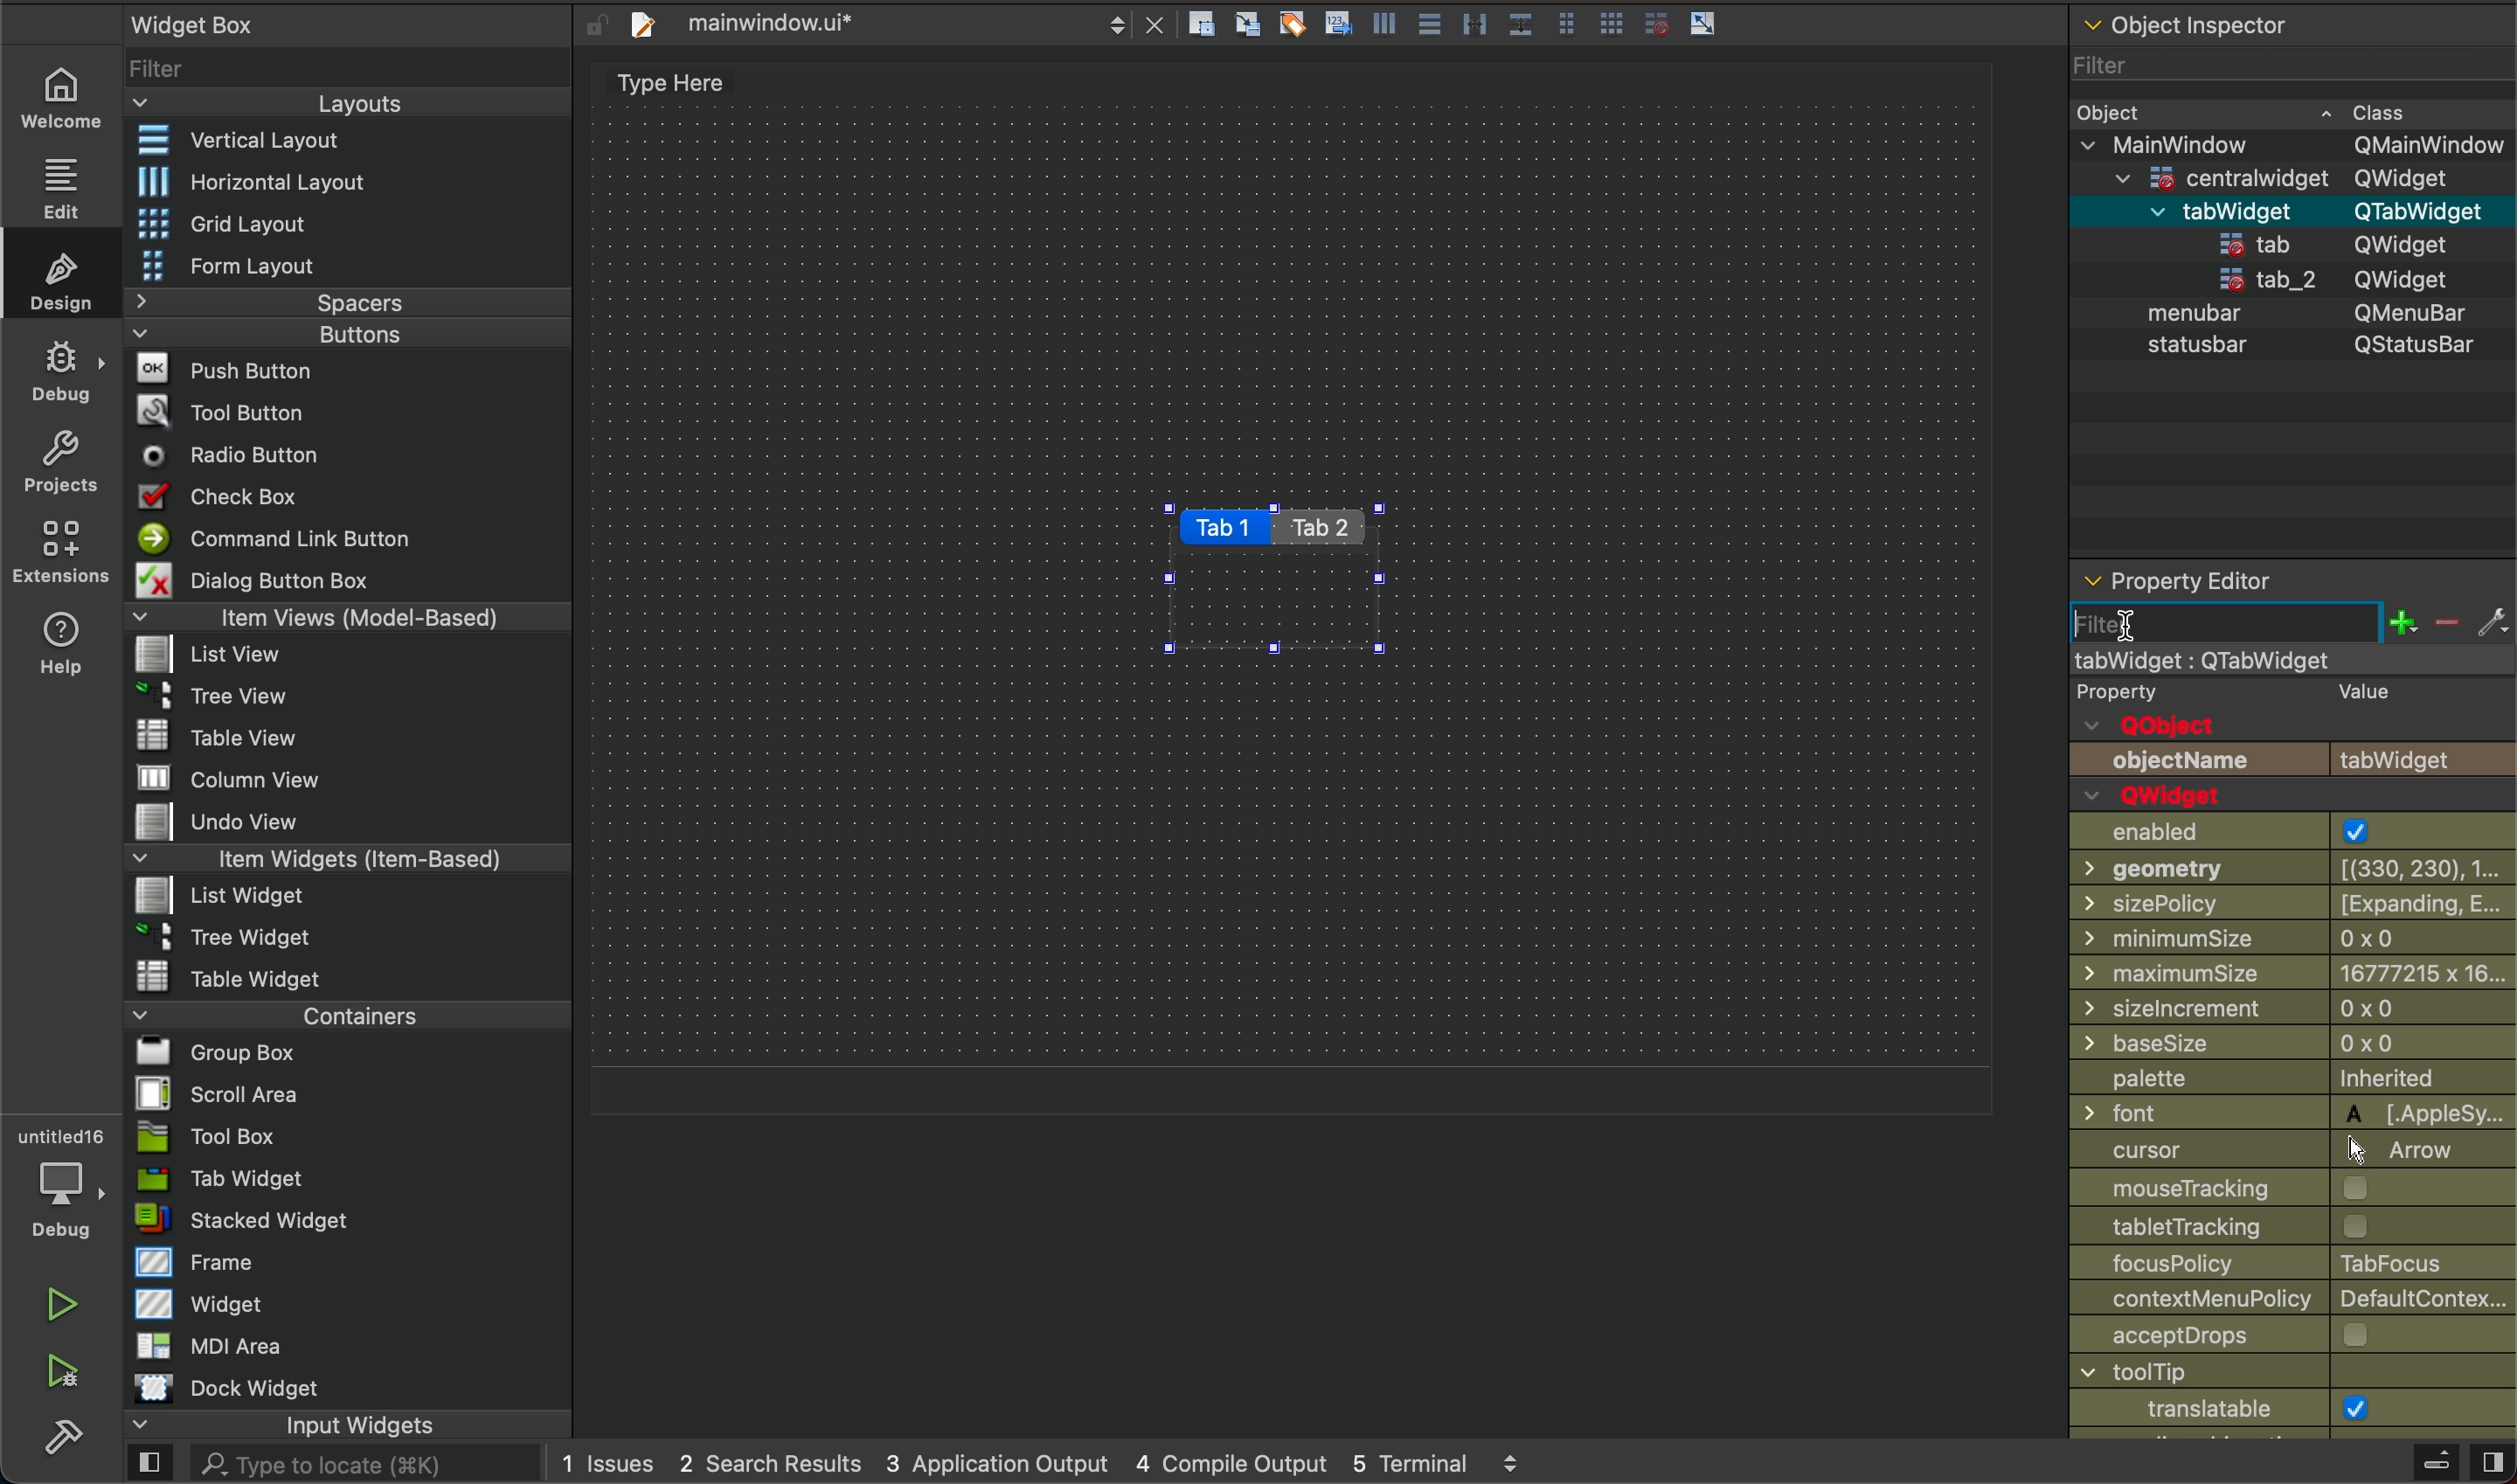 This screenshot has width=2517, height=1484. Describe the element at coordinates (2288, 707) in the screenshot. I see `qobject` at that location.